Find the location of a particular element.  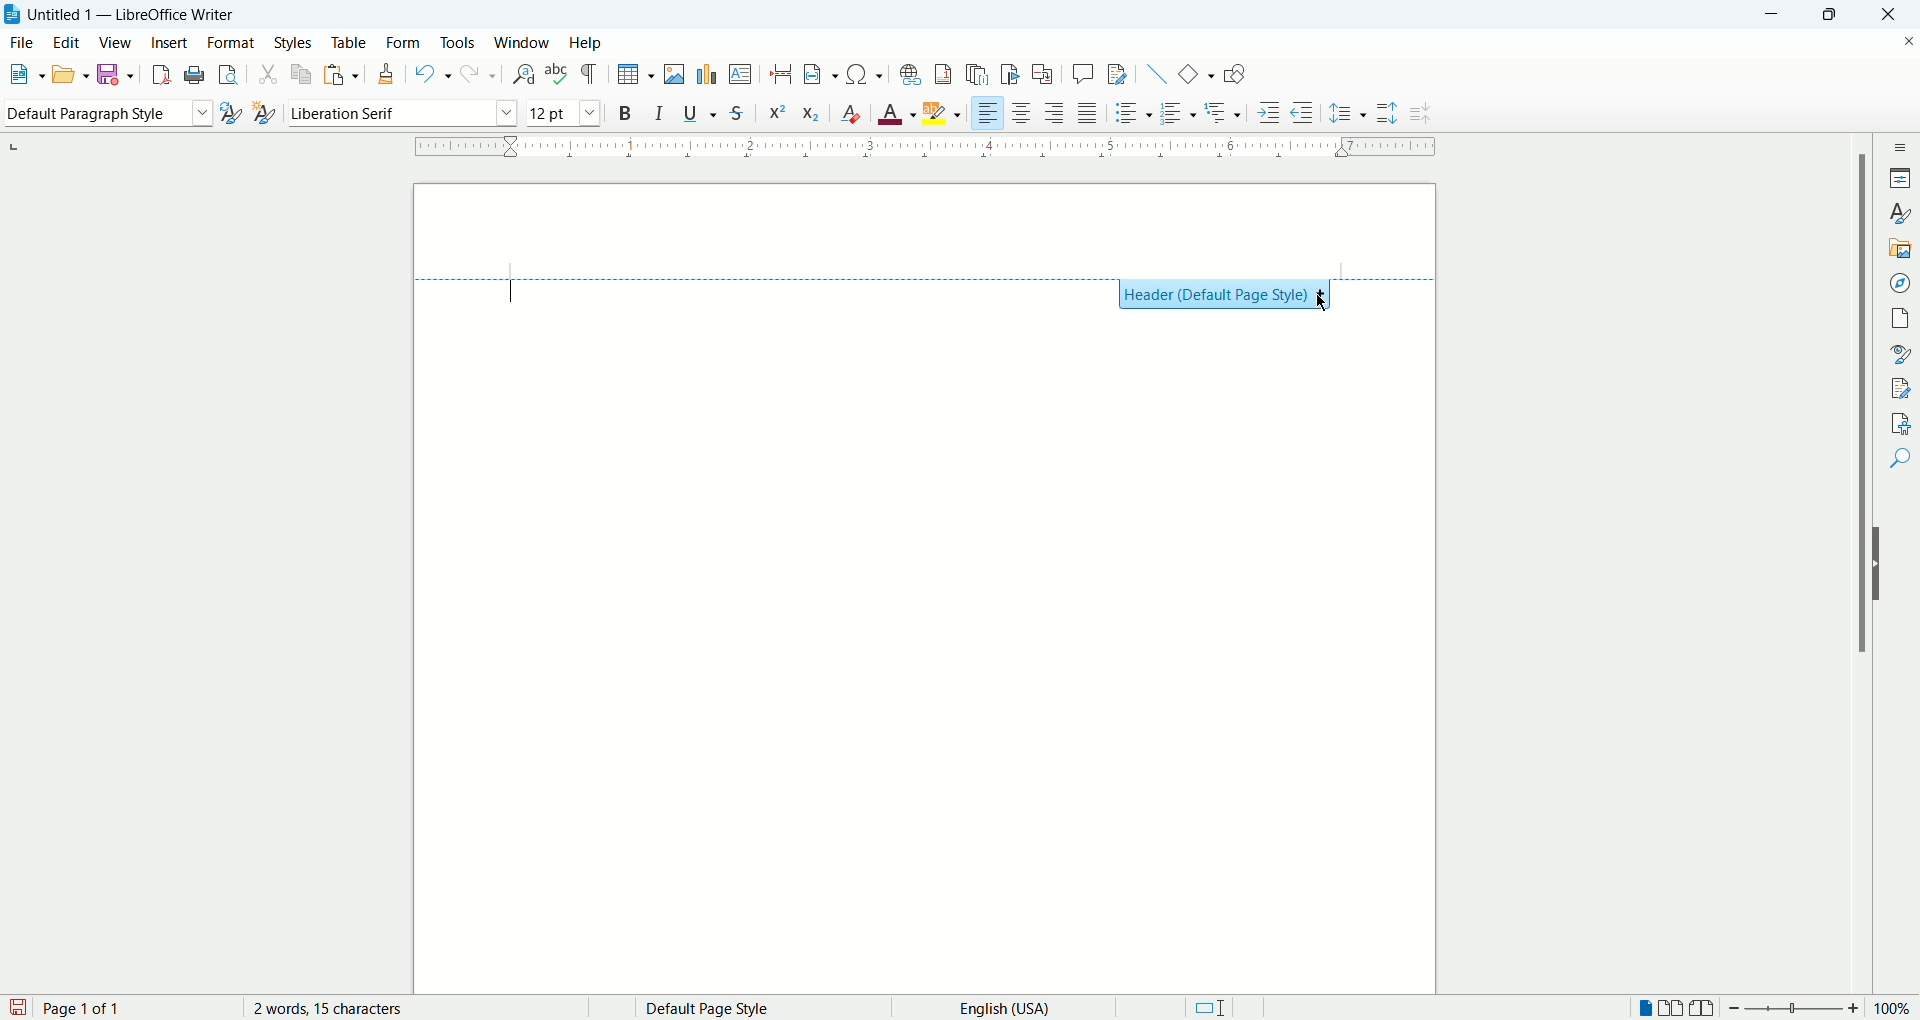

styles is located at coordinates (289, 44).